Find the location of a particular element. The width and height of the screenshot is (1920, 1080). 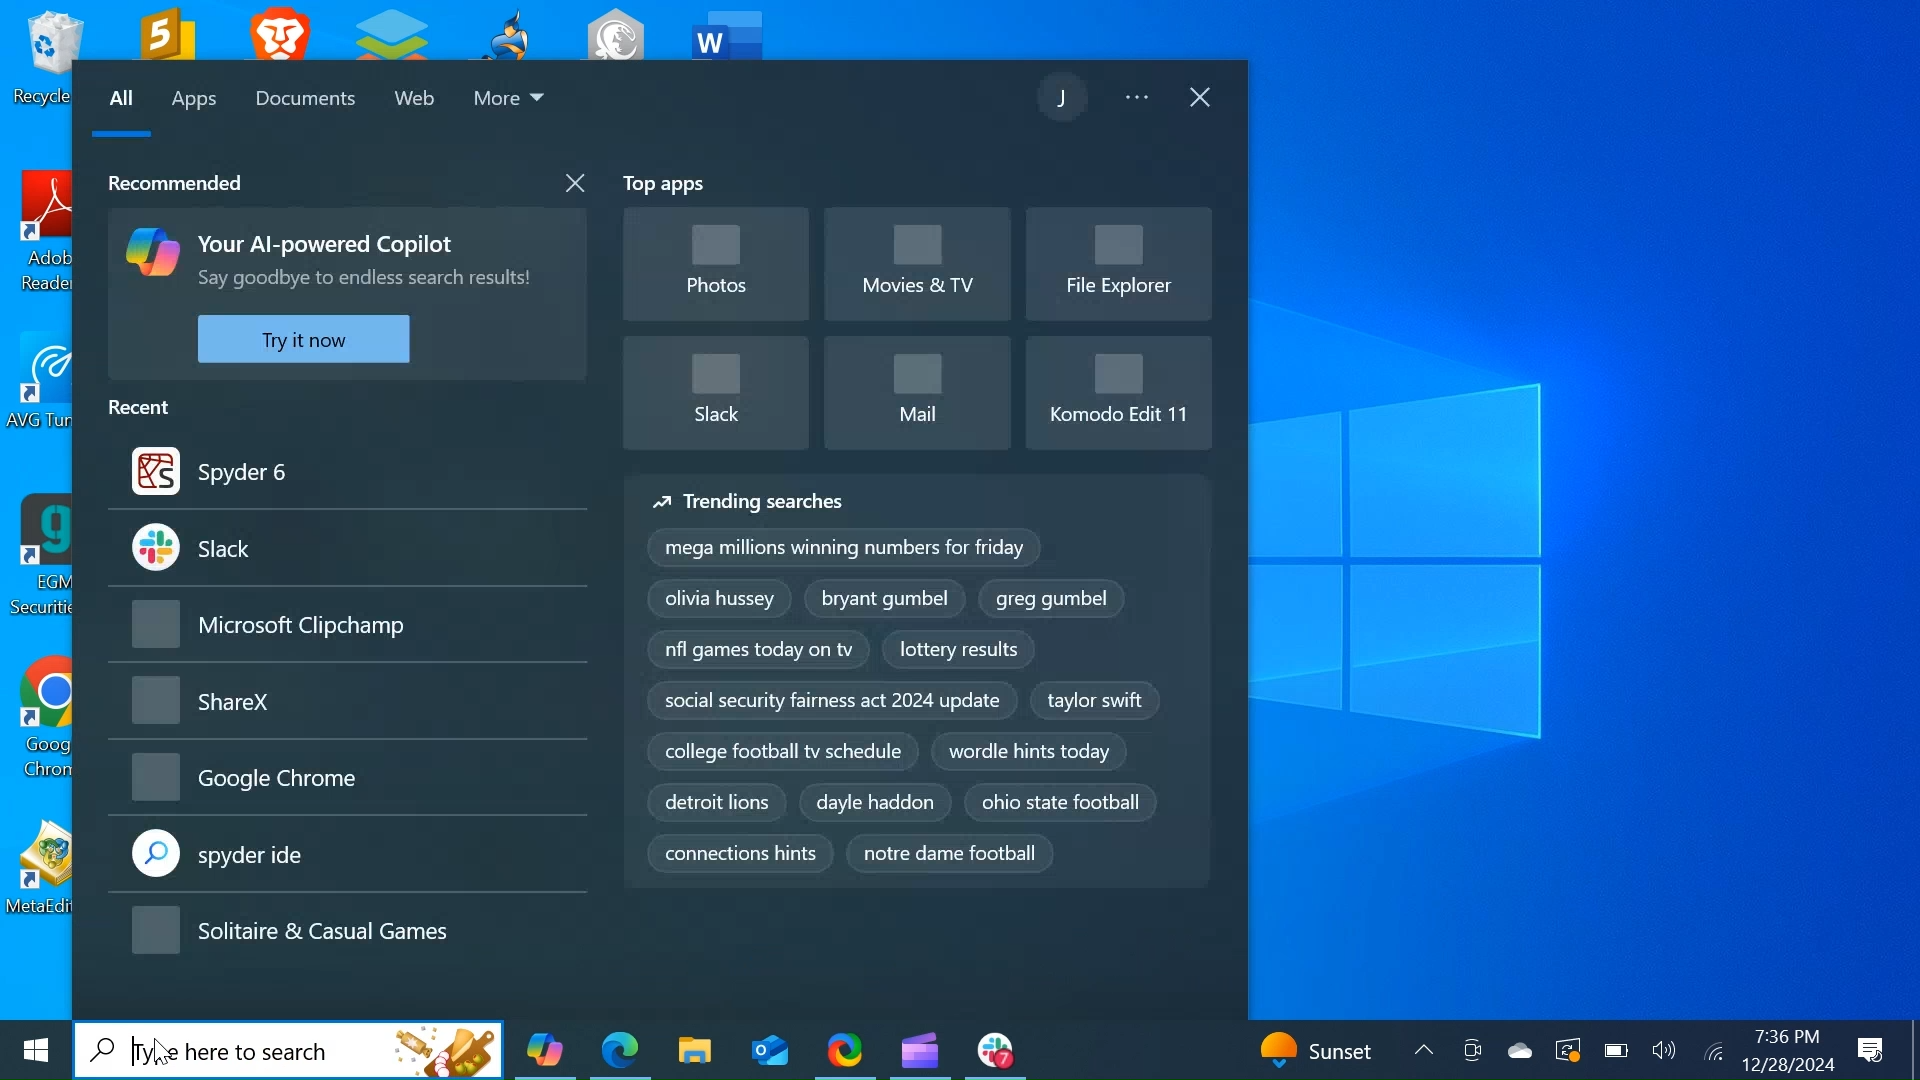

Microsoft Edge is located at coordinates (620, 1049).